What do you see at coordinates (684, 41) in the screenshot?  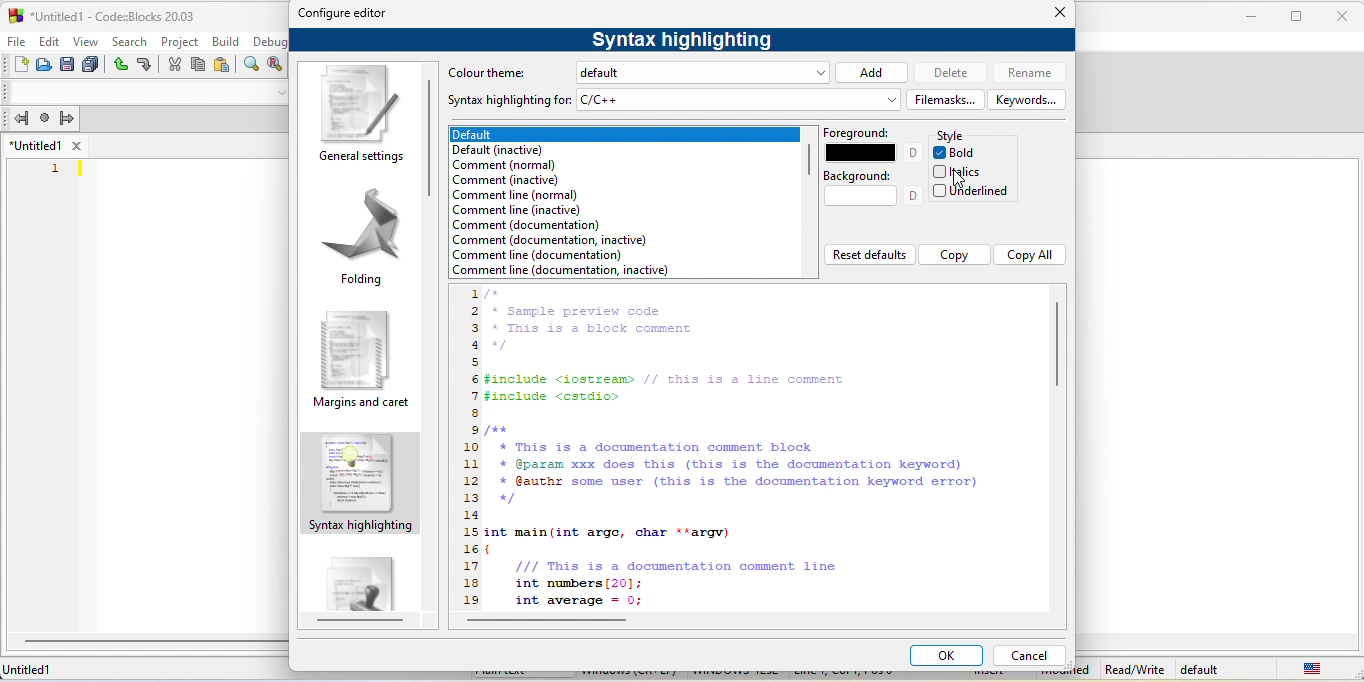 I see `syntax highlighting` at bounding box center [684, 41].